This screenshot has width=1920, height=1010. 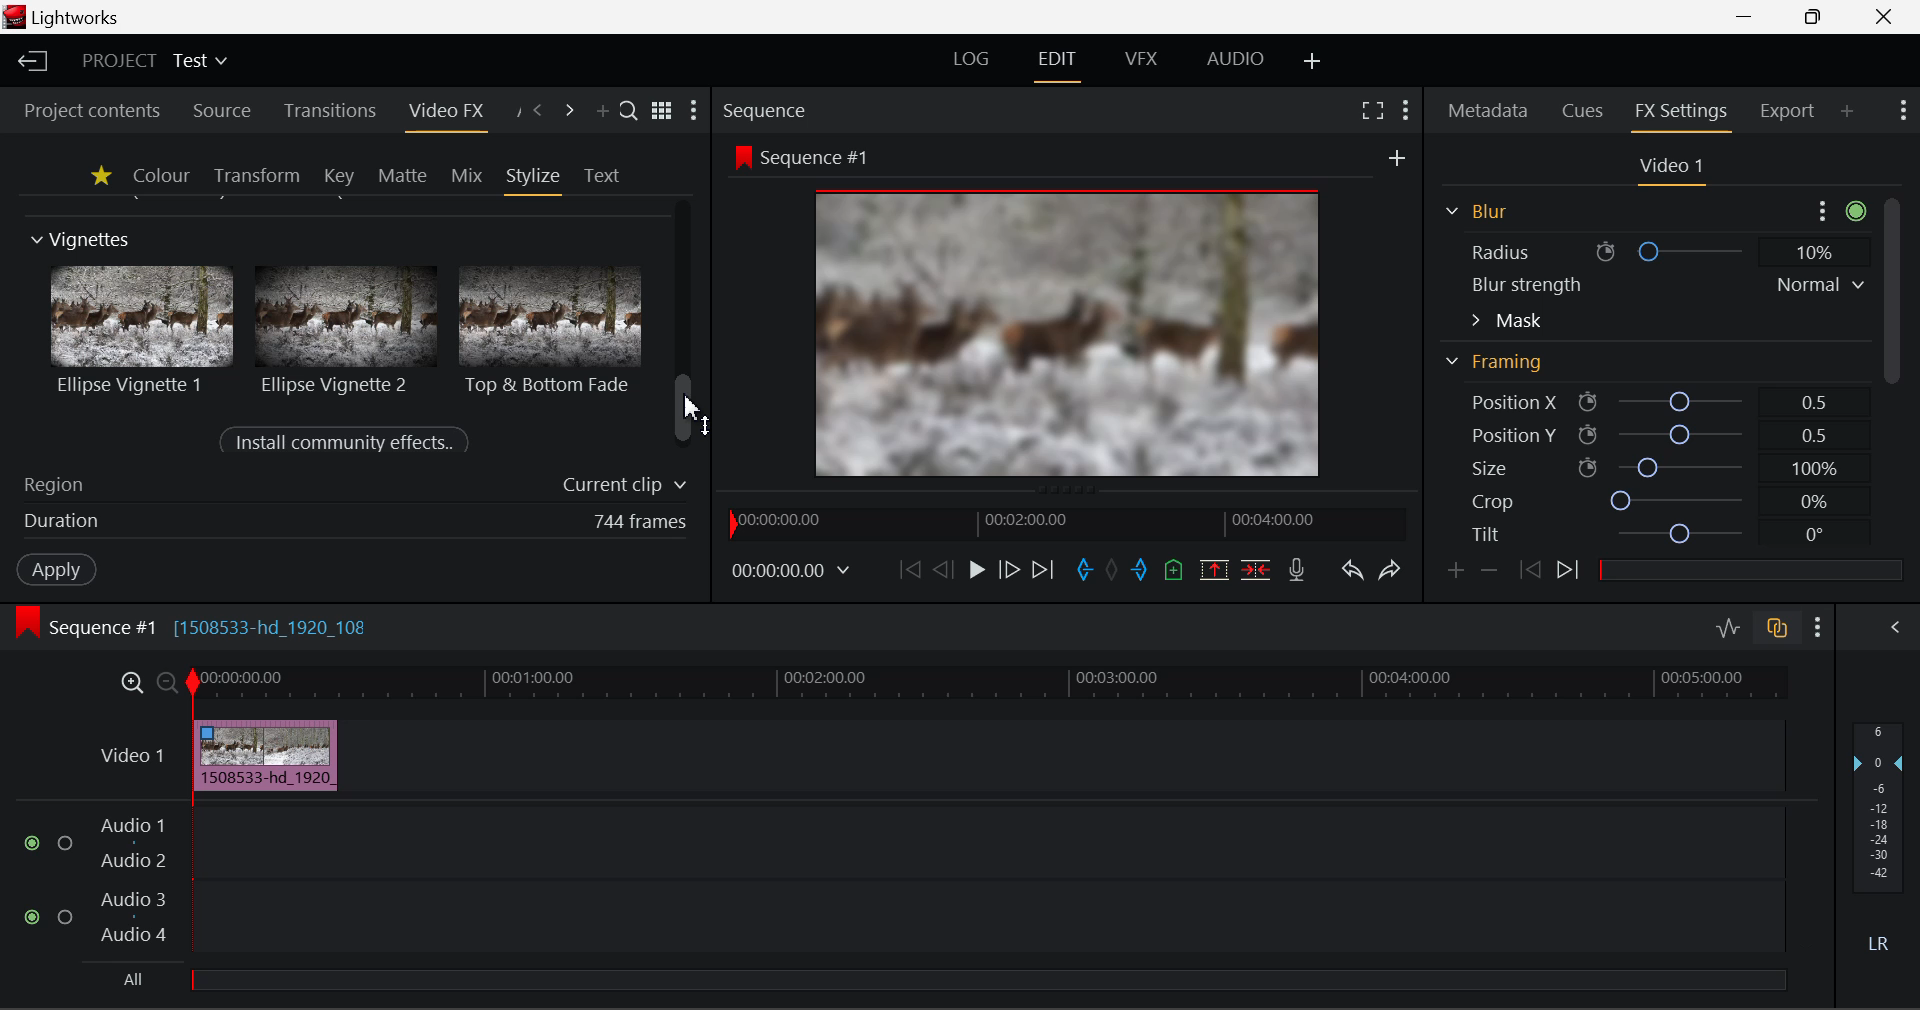 What do you see at coordinates (1678, 114) in the screenshot?
I see `FX Settings Panel Open` at bounding box center [1678, 114].